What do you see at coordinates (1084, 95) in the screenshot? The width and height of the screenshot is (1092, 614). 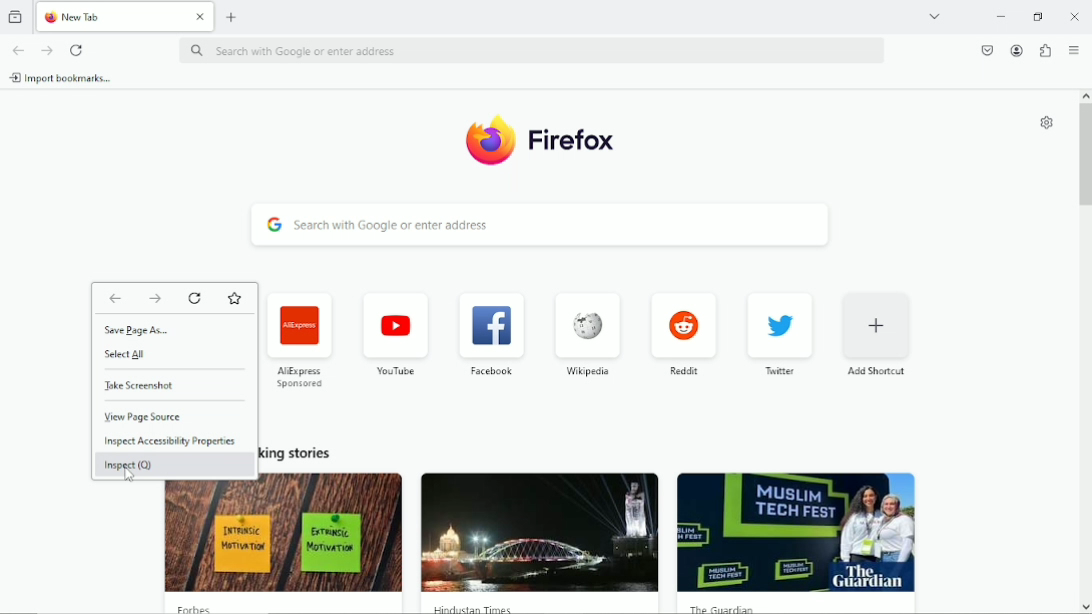 I see `scroll up` at bounding box center [1084, 95].